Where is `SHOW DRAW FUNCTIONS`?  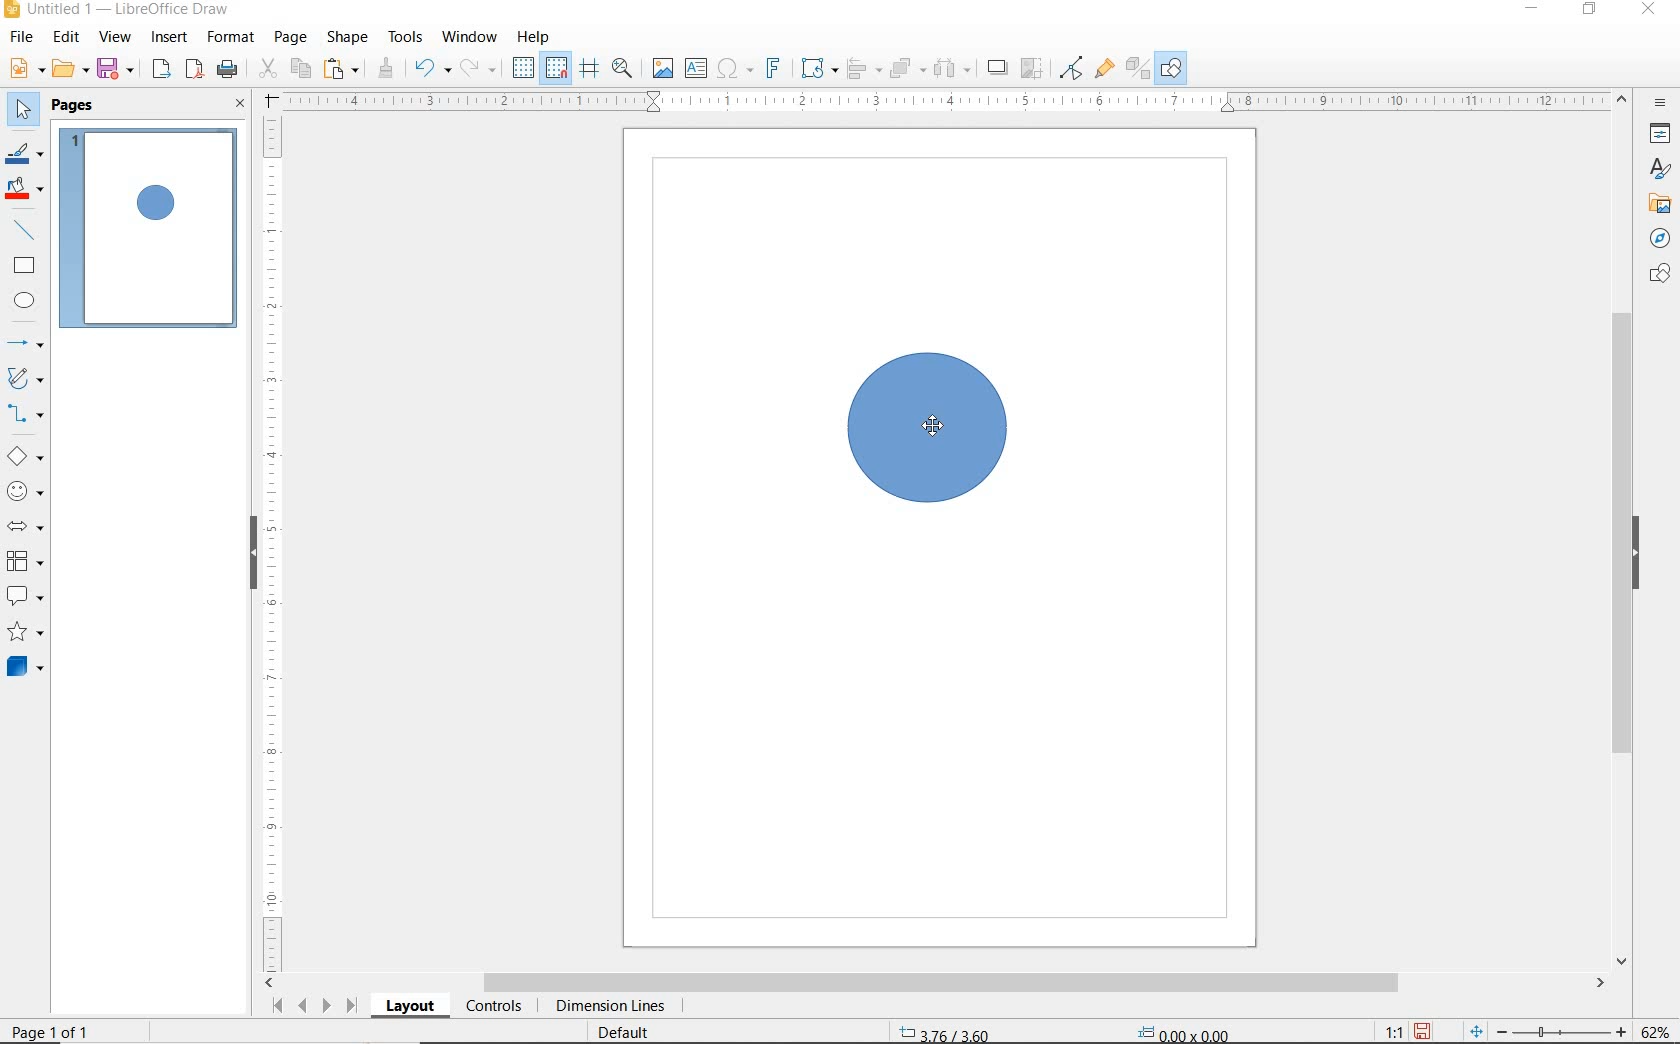
SHOW DRAW FUNCTIONS is located at coordinates (1172, 69).